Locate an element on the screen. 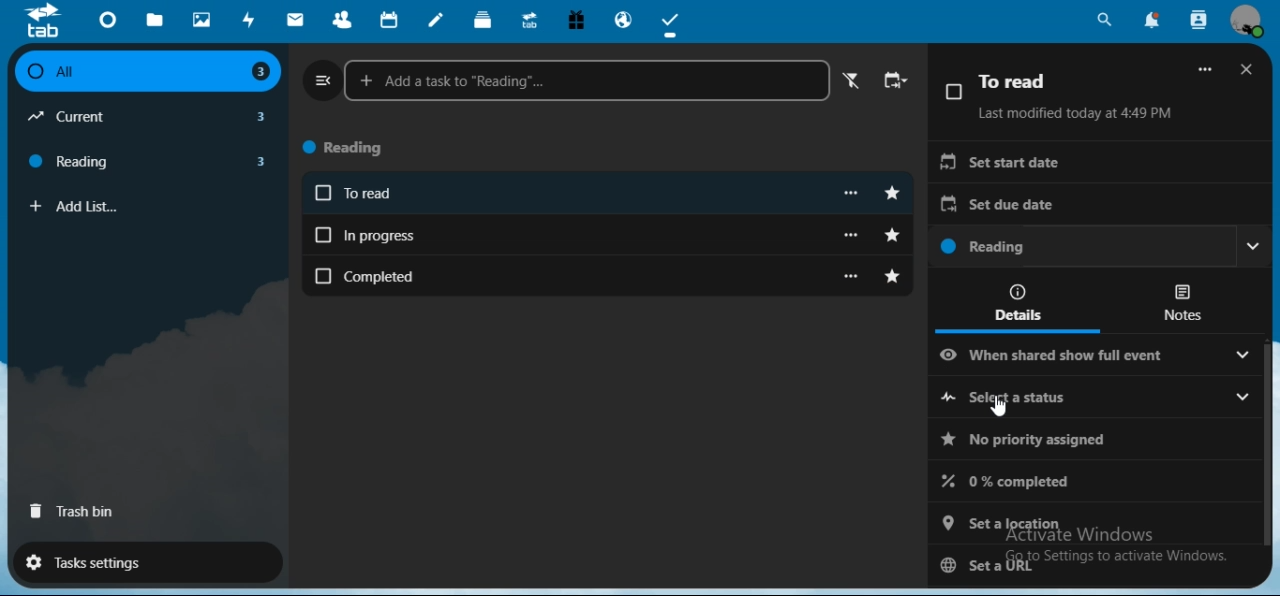  Last modified today at 4:49 PM is located at coordinates (1076, 113).